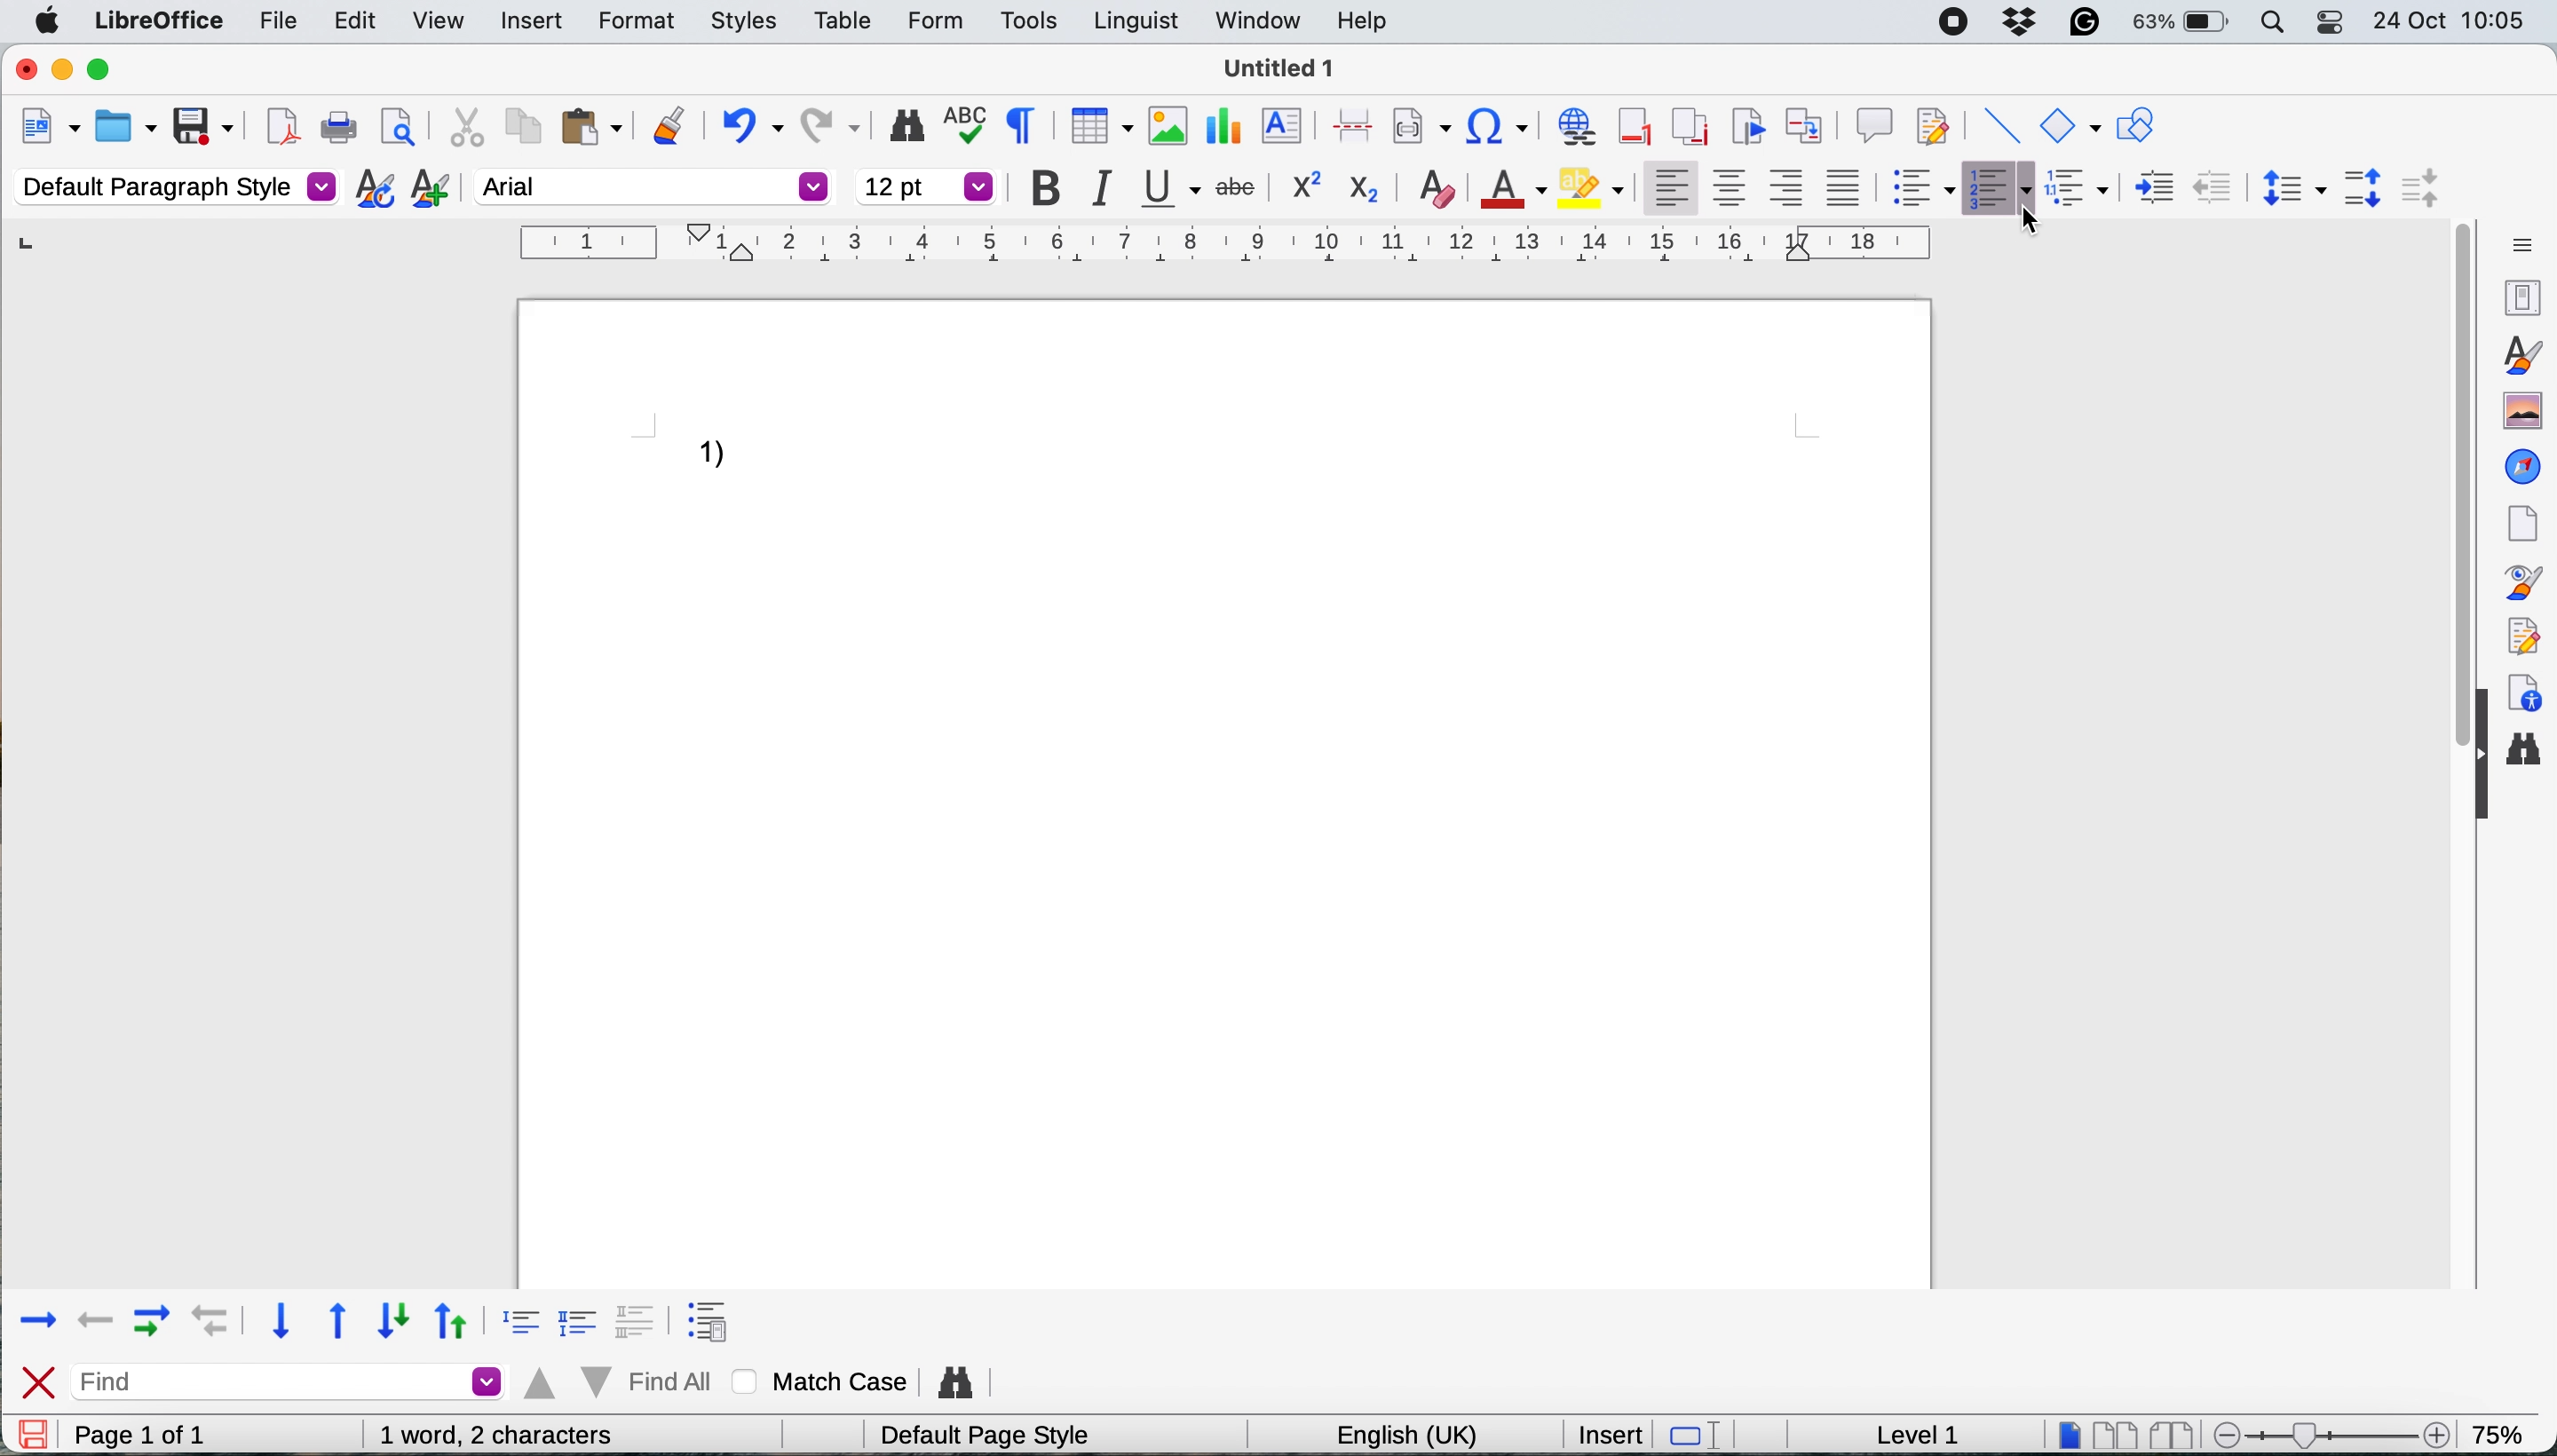  What do you see at coordinates (1420, 128) in the screenshot?
I see `insert field` at bounding box center [1420, 128].